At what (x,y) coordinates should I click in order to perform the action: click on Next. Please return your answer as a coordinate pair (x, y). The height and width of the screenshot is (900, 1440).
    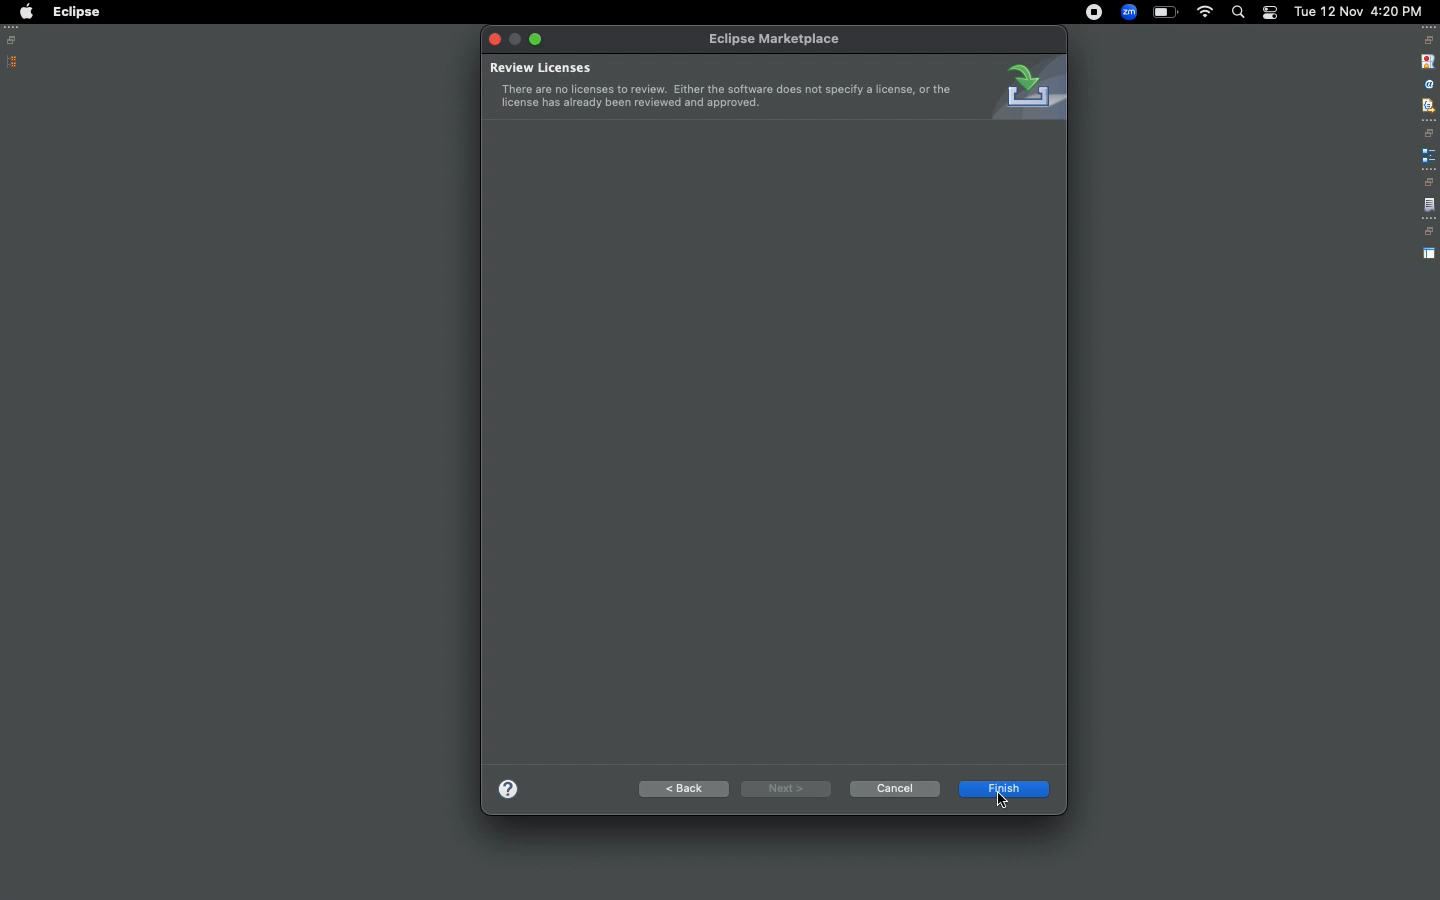
    Looking at the image, I should click on (783, 788).